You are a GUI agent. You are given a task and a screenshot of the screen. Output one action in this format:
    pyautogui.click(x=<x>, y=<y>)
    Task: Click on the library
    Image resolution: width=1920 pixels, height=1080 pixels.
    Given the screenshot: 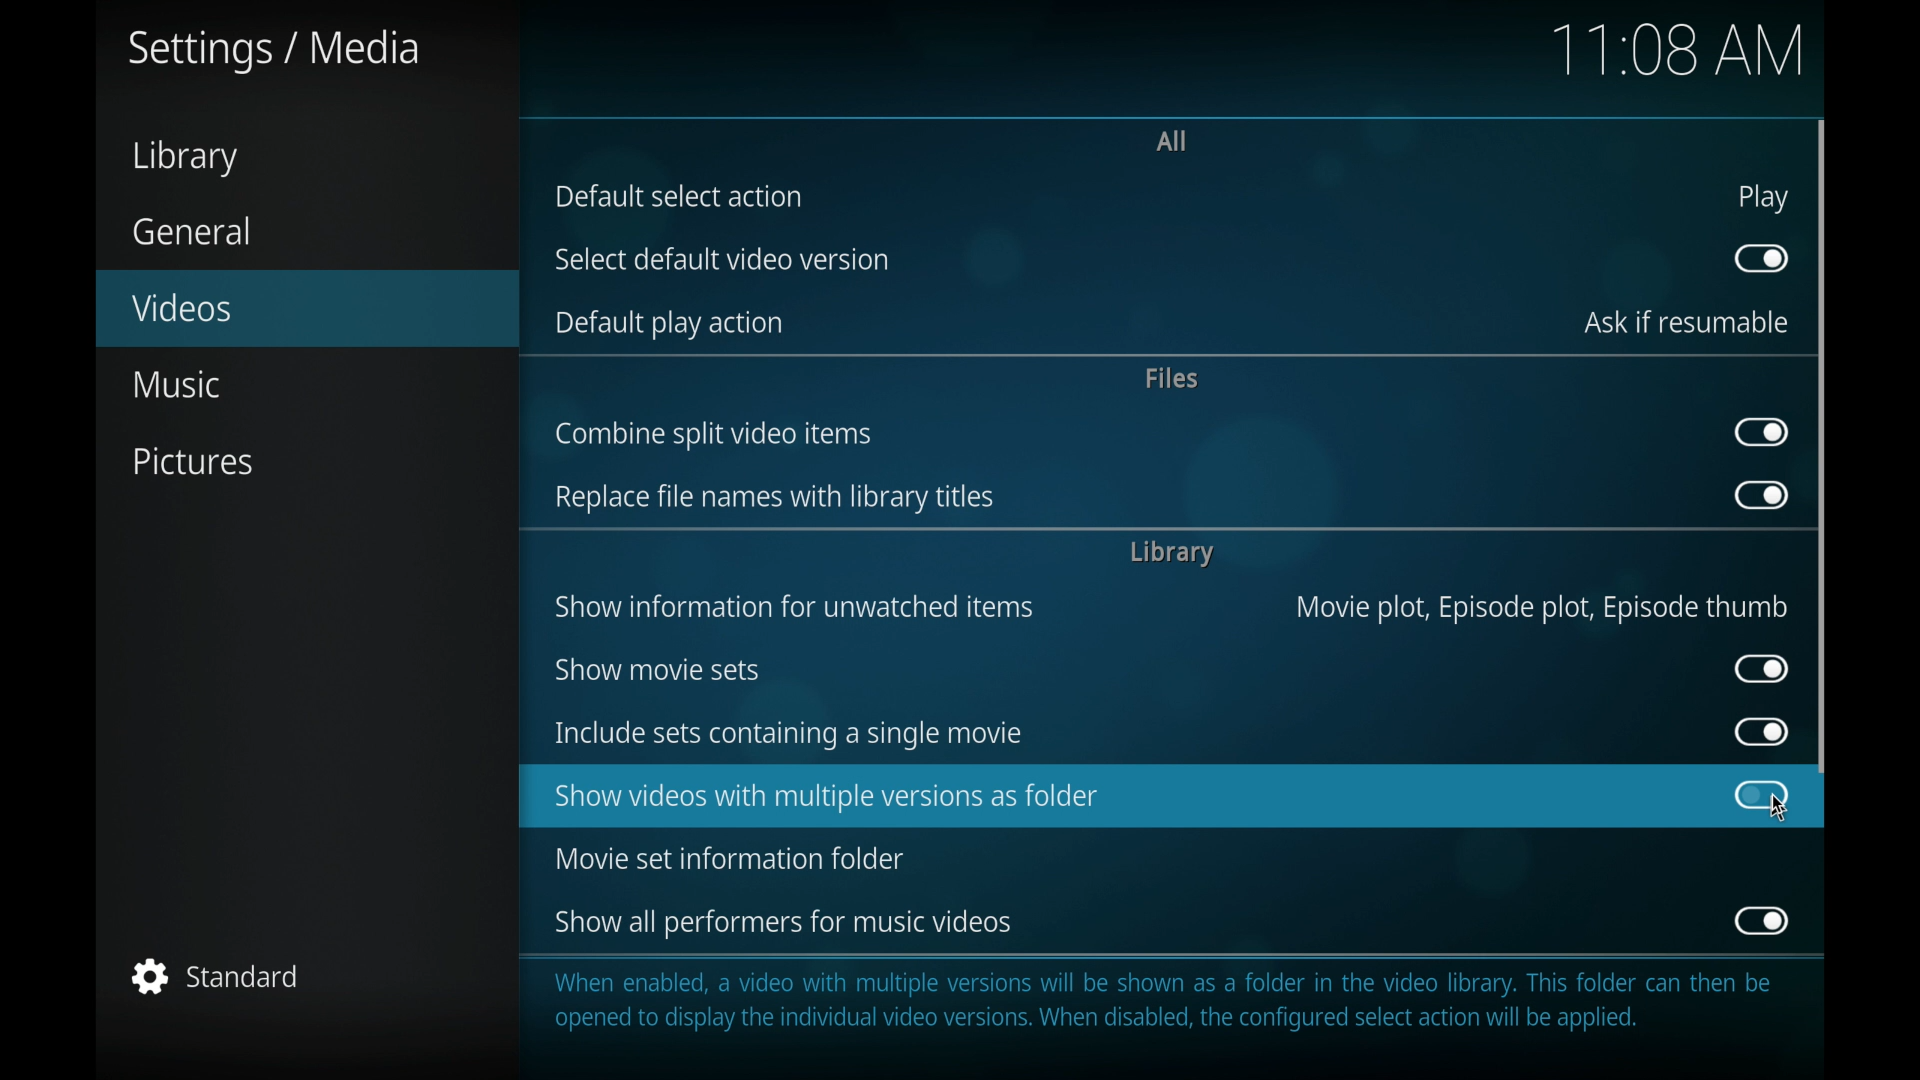 What is the action you would take?
    pyautogui.click(x=1171, y=553)
    